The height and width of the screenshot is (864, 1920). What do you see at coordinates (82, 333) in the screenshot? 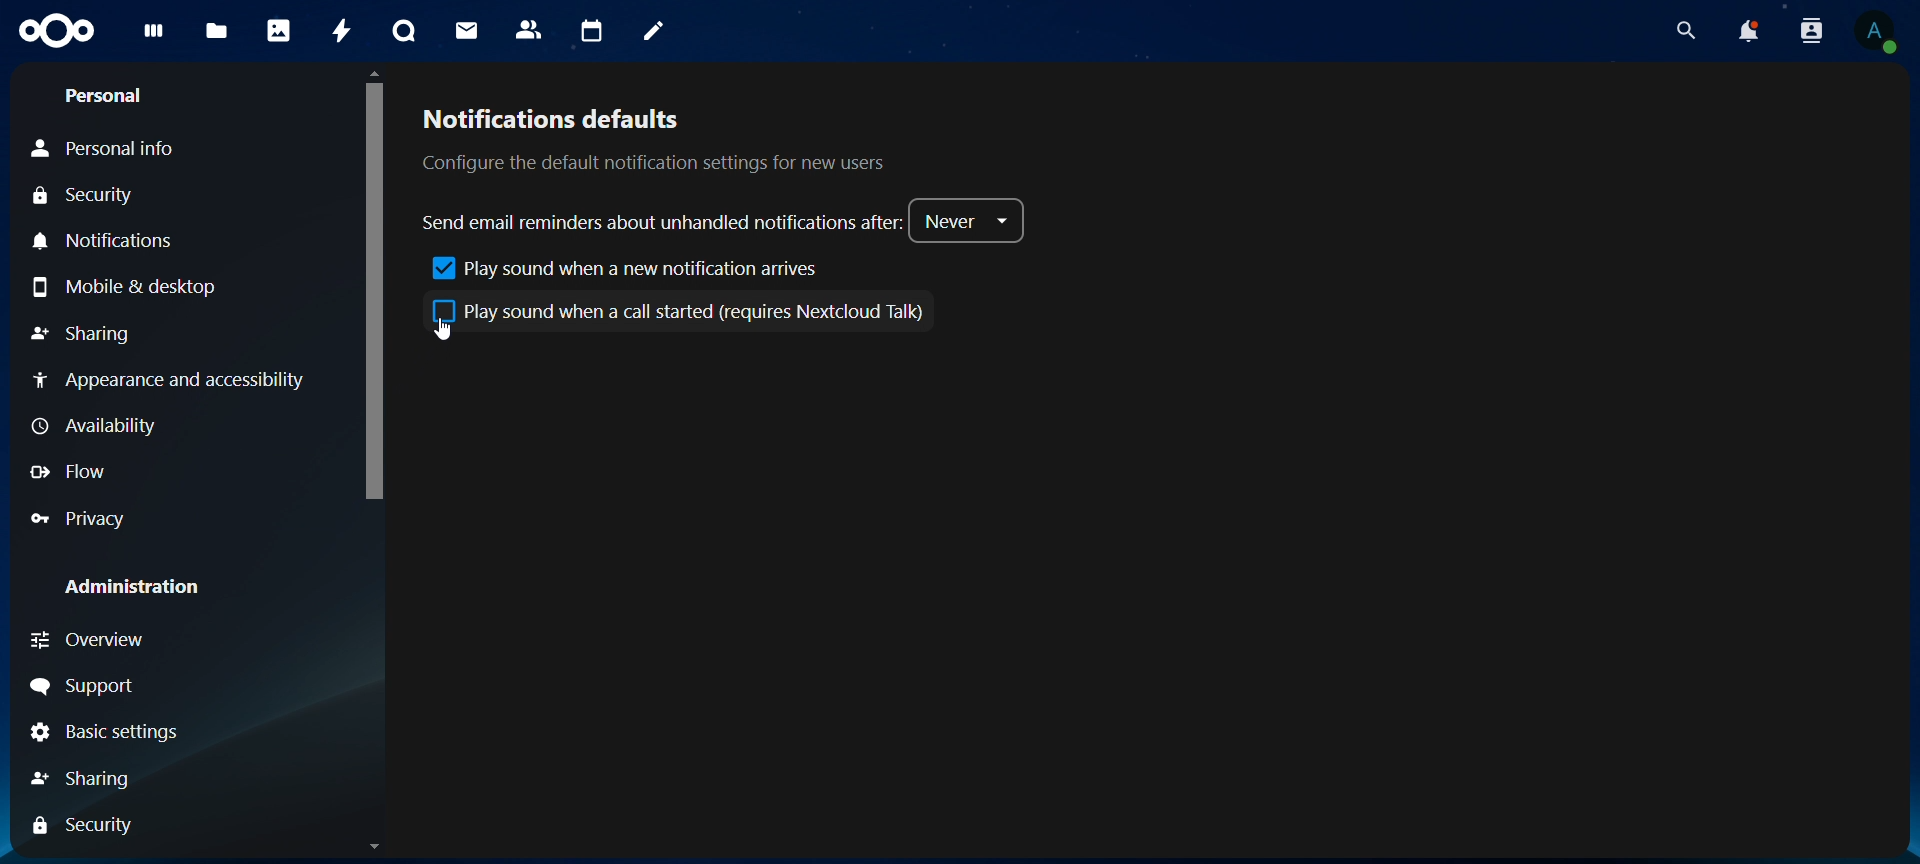
I see `Sharing` at bounding box center [82, 333].